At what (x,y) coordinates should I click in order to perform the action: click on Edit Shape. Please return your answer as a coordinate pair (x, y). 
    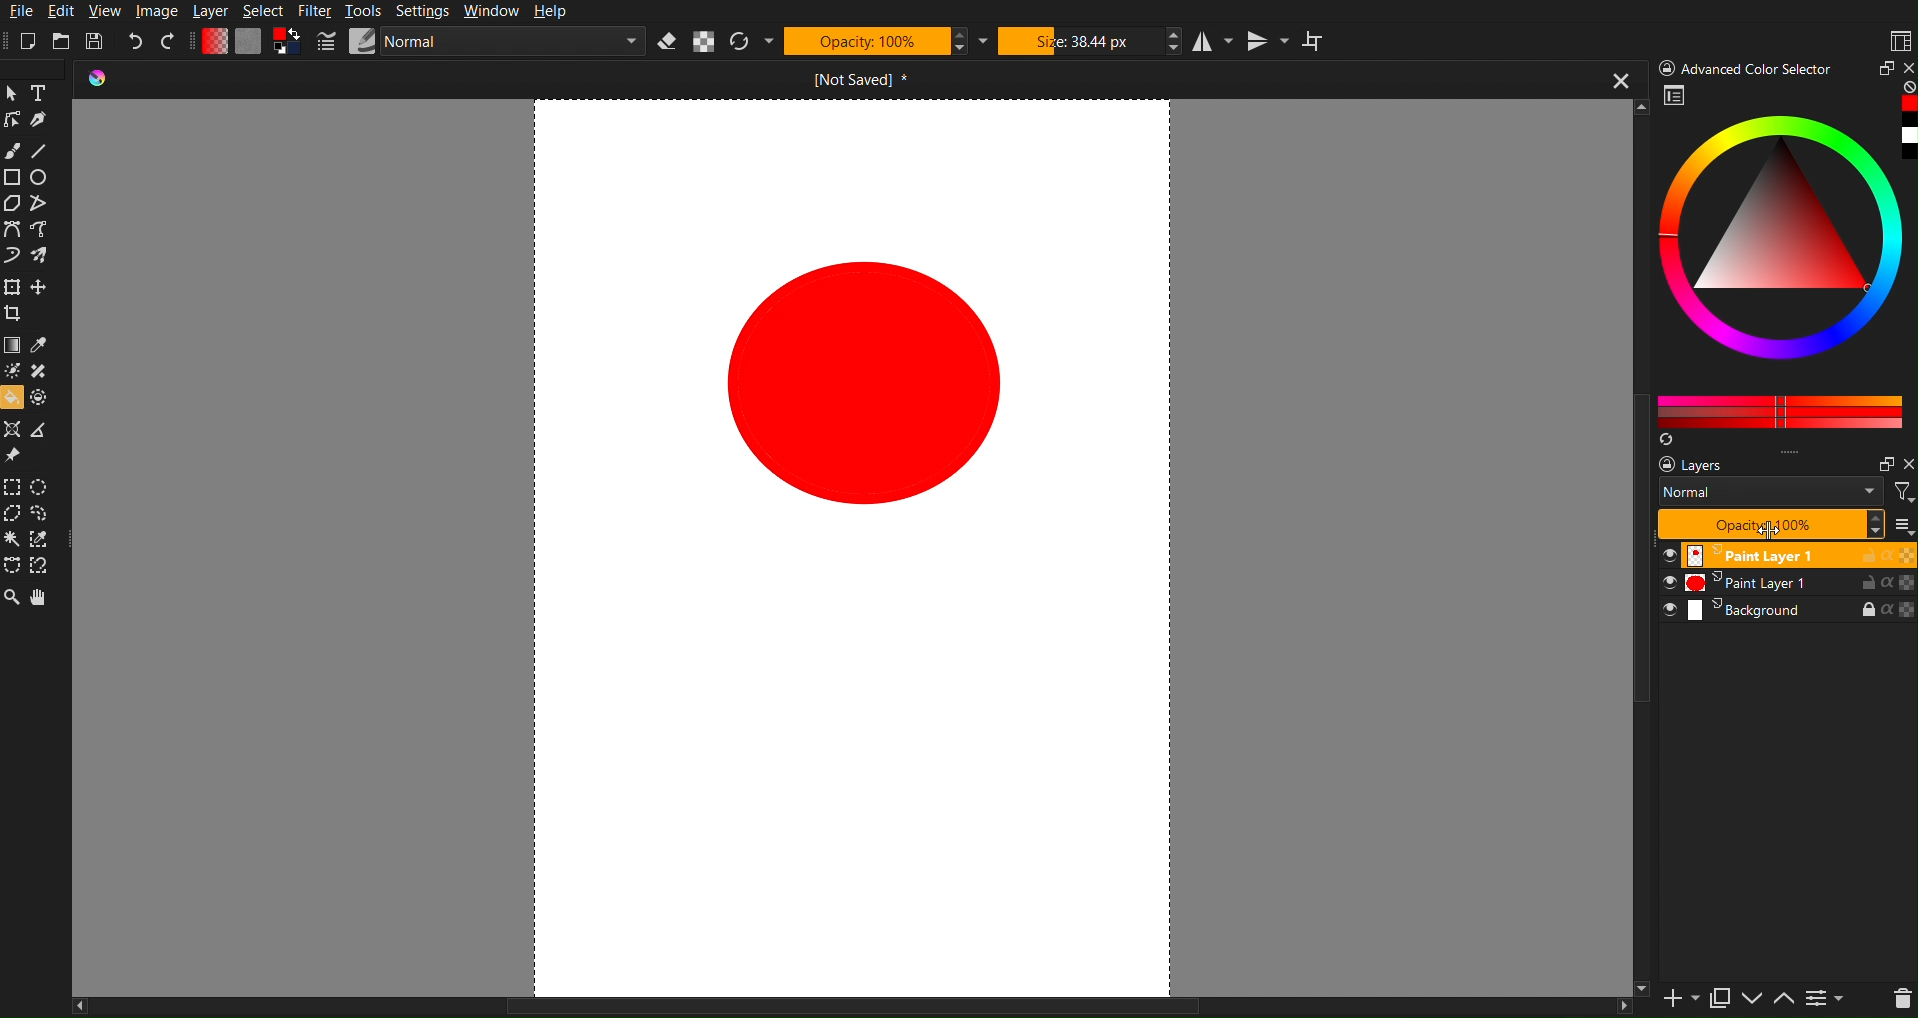
    Looking at the image, I should click on (12, 121).